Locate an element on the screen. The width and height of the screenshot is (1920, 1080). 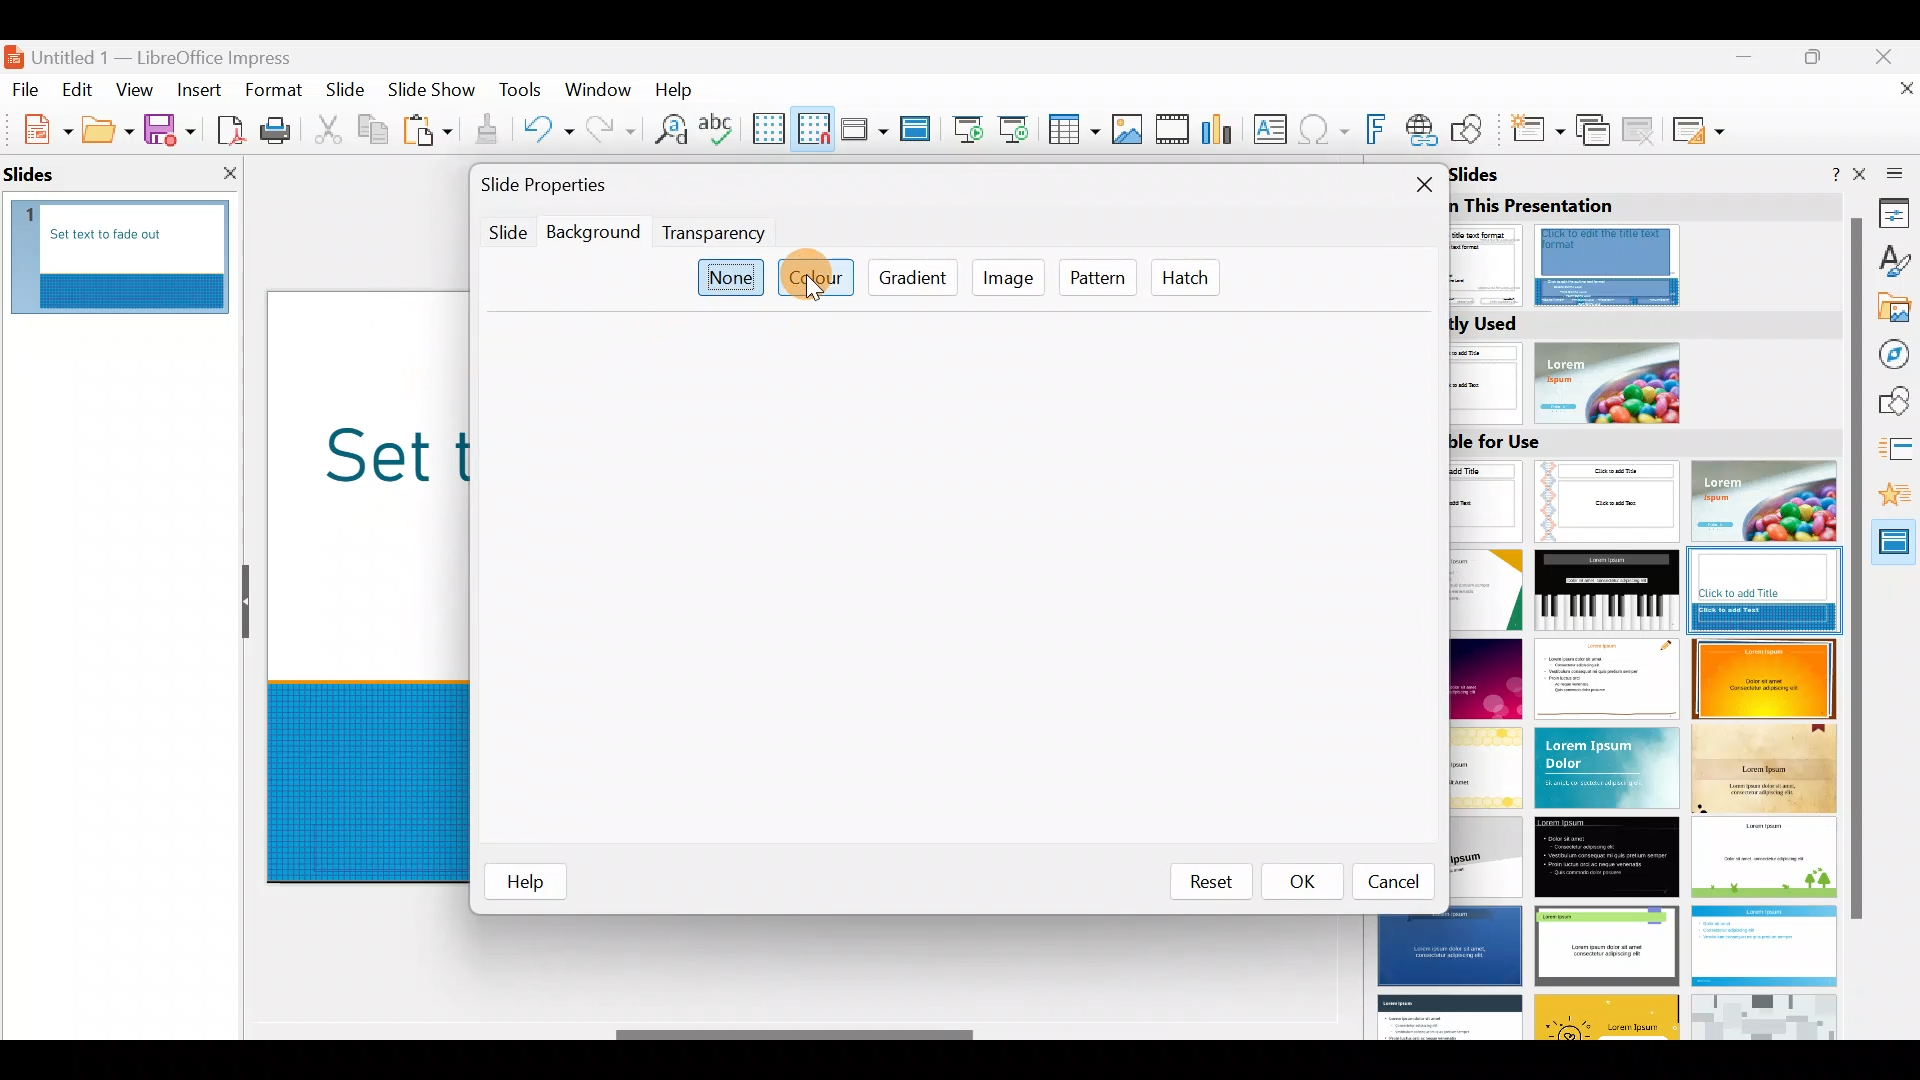
Gradient is located at coordinates (913, 279).